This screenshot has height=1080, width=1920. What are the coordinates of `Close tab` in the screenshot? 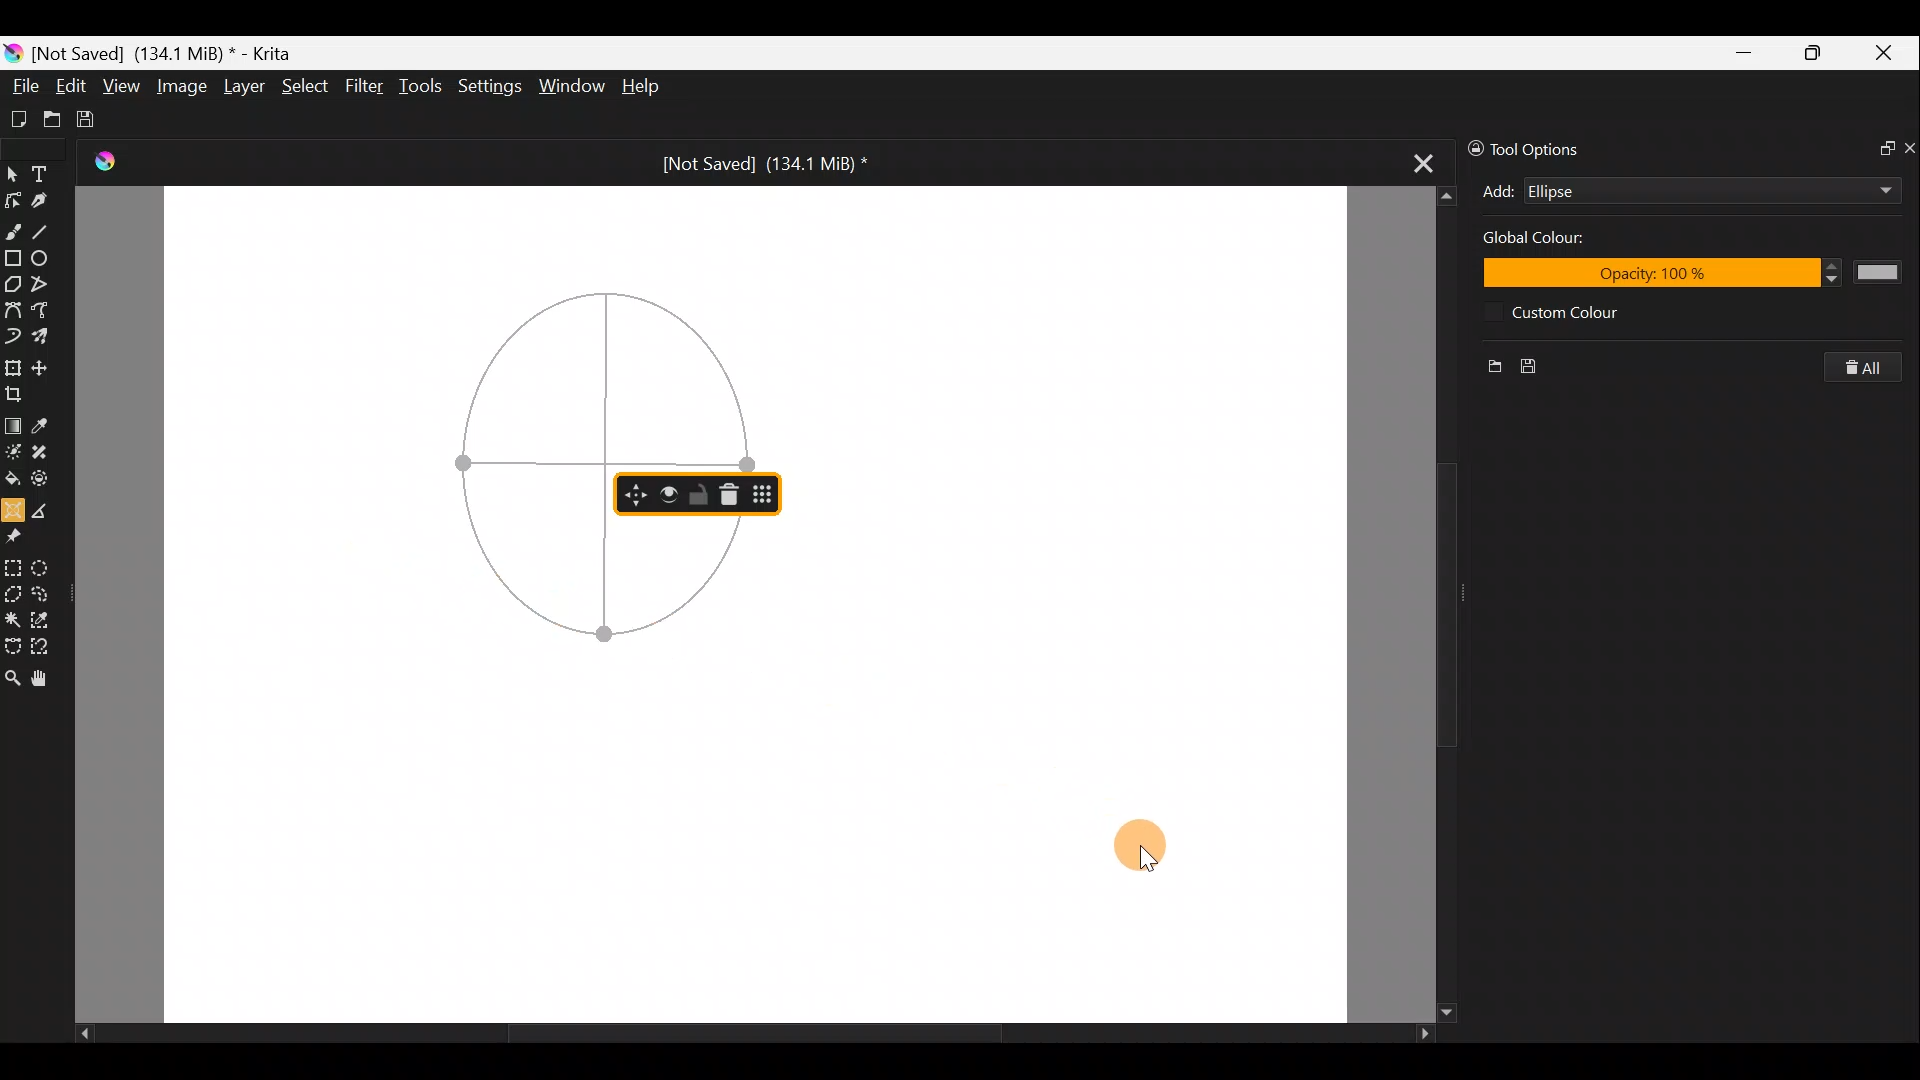 It's located at (1412, 164).